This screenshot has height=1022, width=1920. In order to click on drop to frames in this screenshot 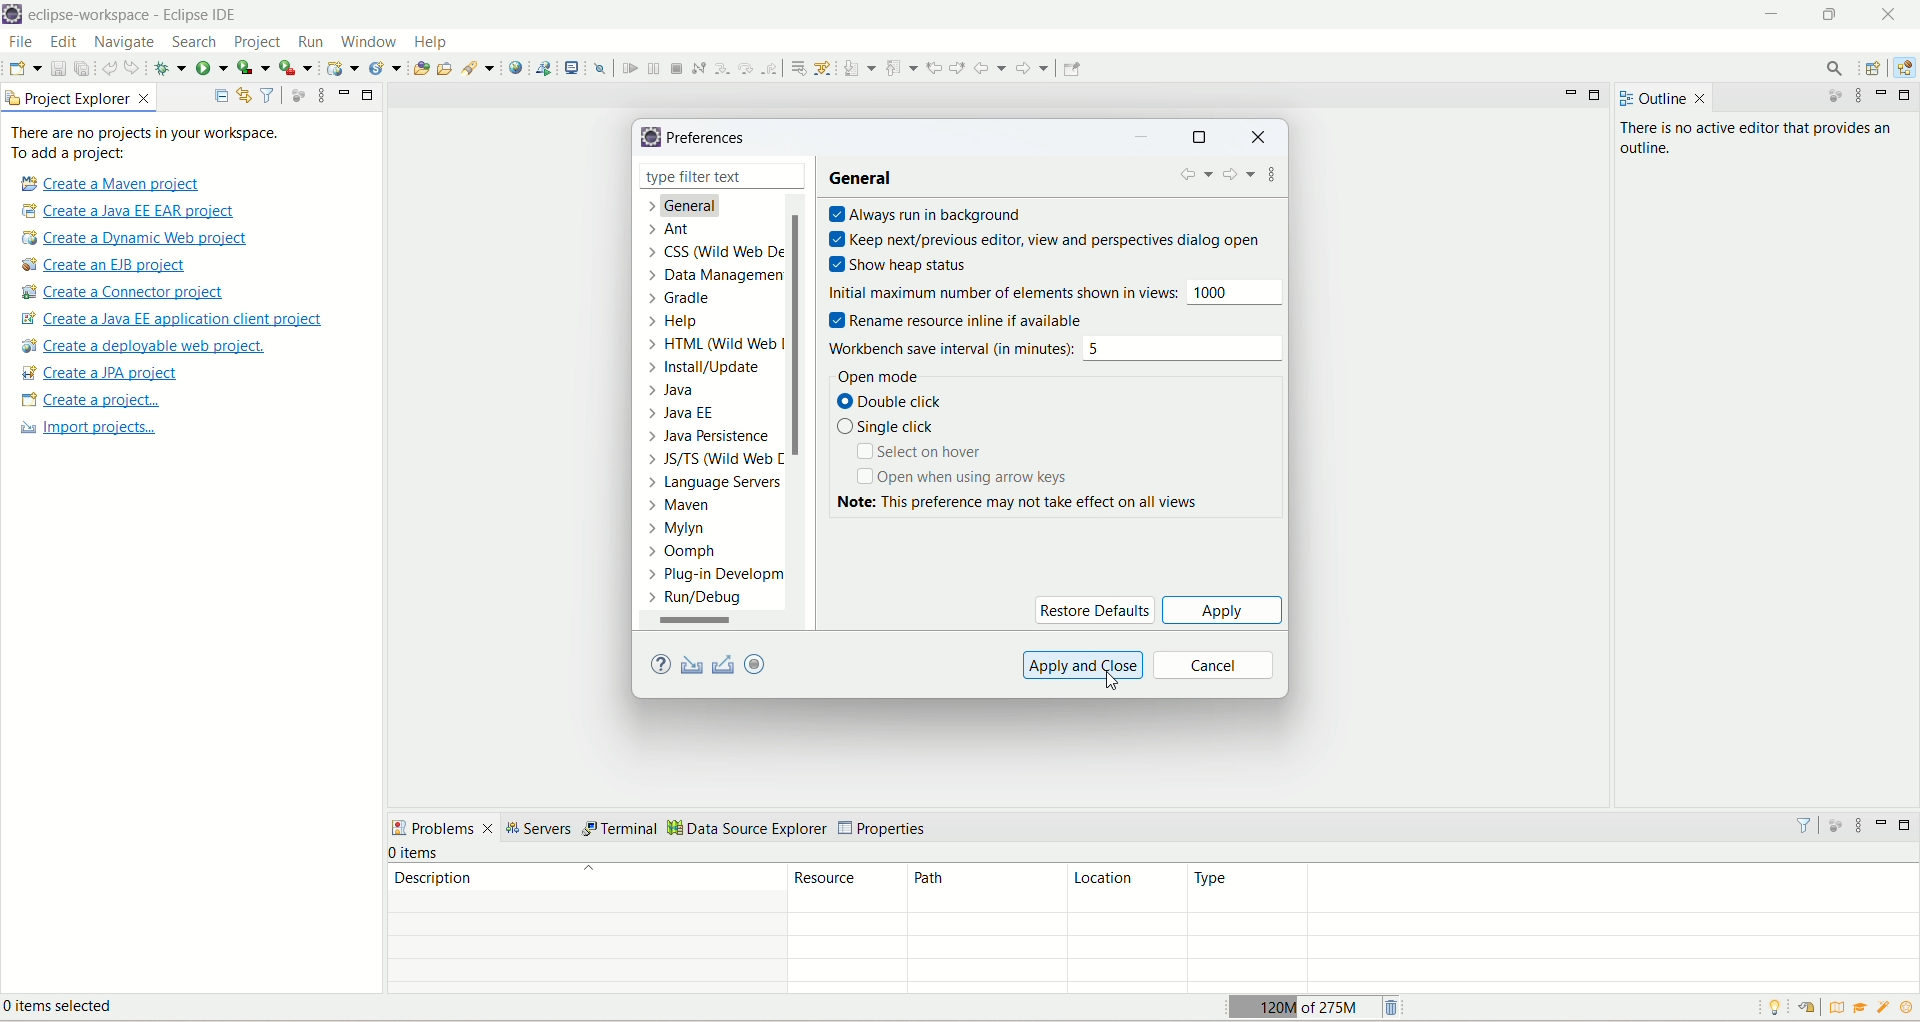, I will do `click(795, 67)`.